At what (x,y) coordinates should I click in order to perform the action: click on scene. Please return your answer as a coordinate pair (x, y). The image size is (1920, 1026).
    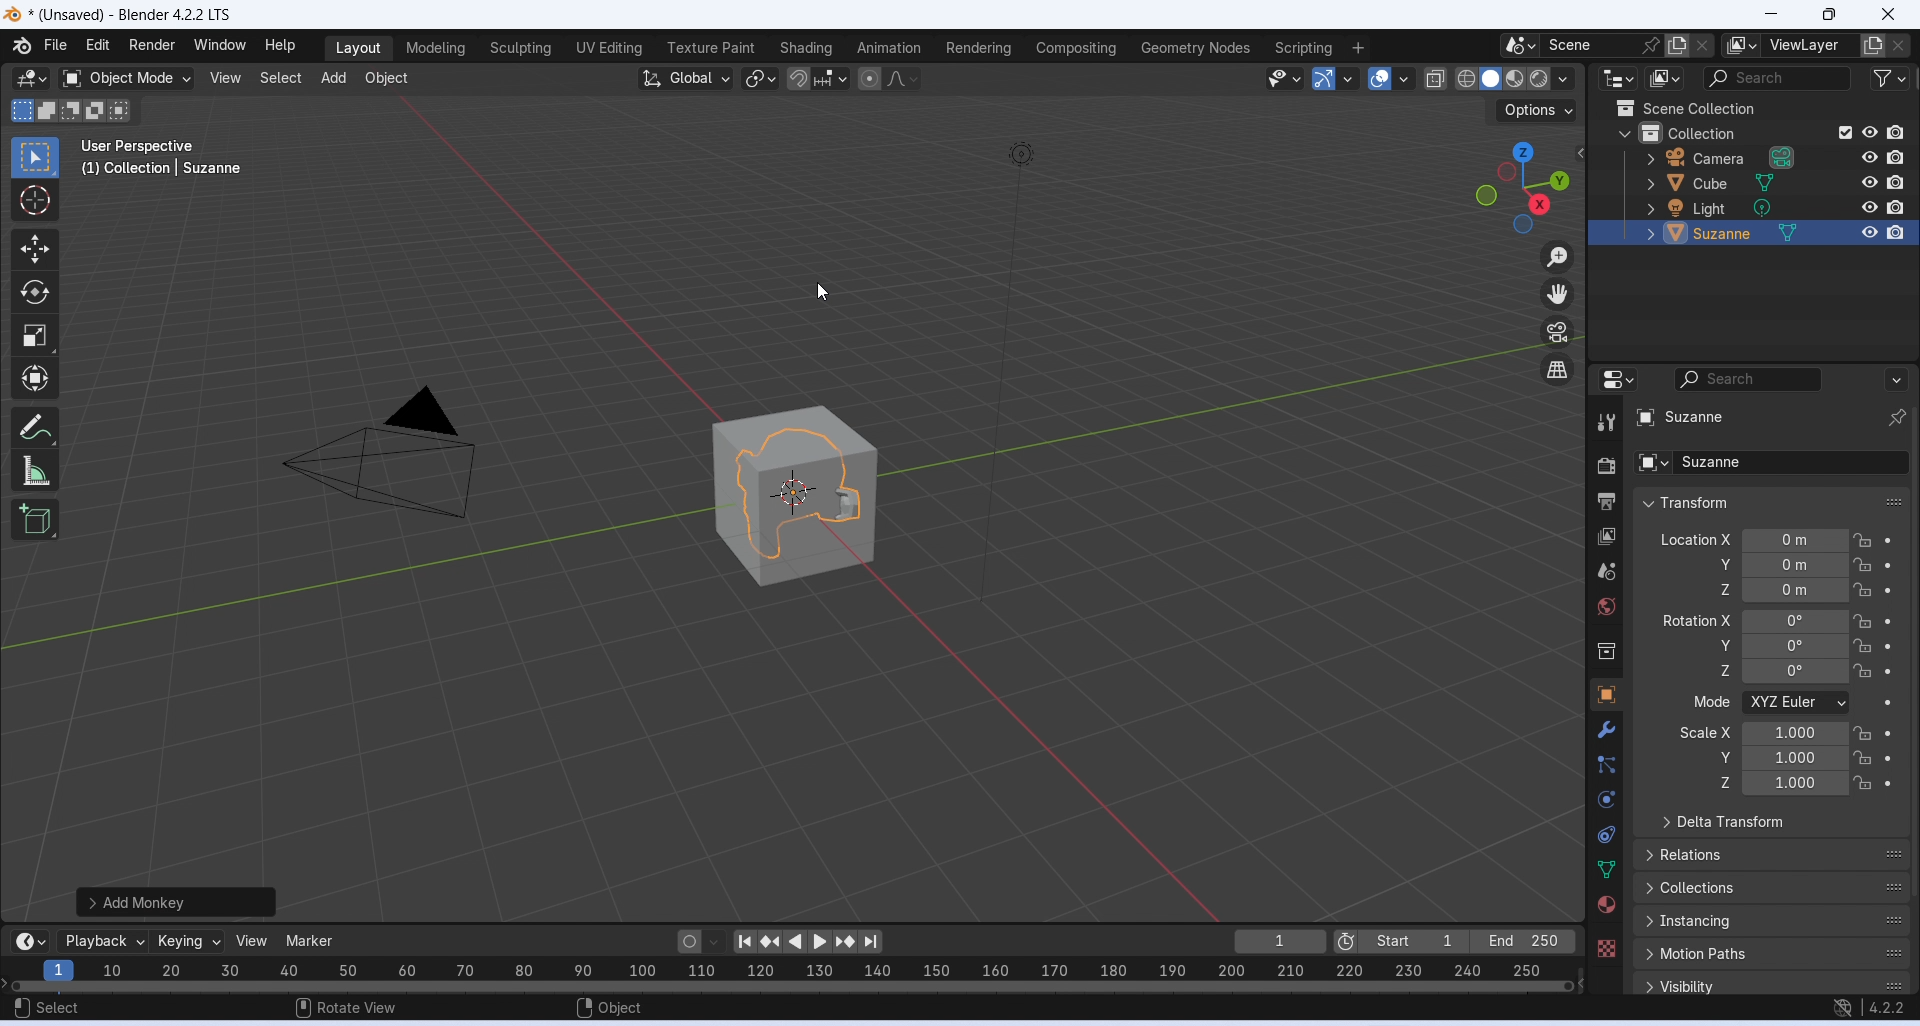
    Looking at the image, I should click on (1606, 571).